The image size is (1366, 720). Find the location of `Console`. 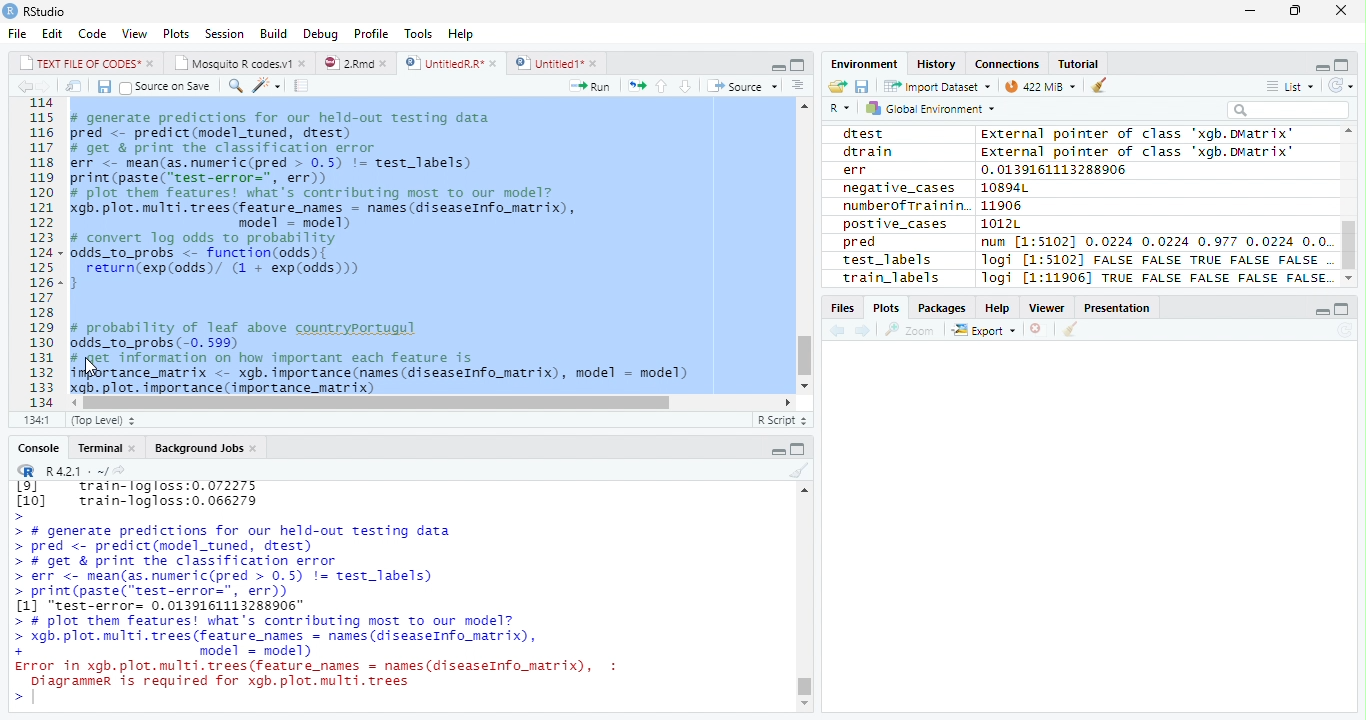

Console is located at coordinates (39, 447).